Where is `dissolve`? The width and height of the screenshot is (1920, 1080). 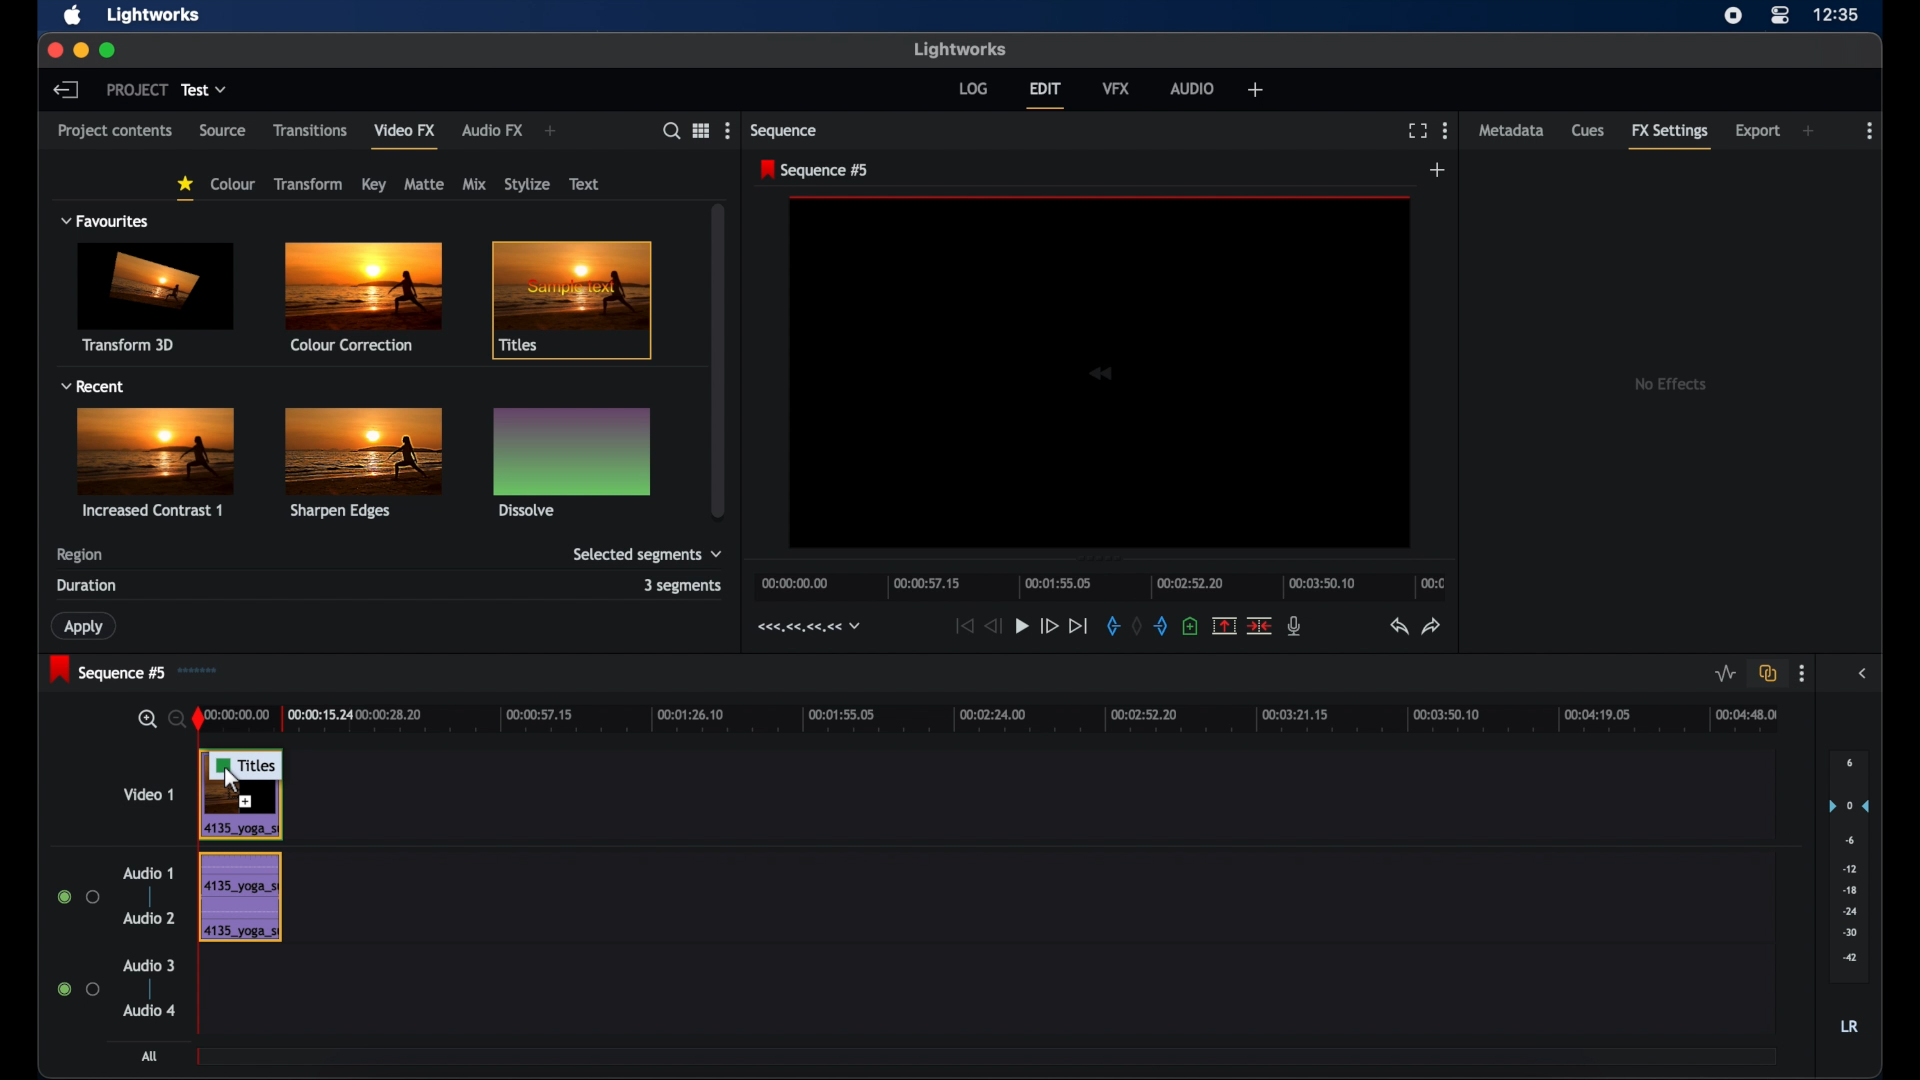 dissolve is located at coordinates (572, 461).